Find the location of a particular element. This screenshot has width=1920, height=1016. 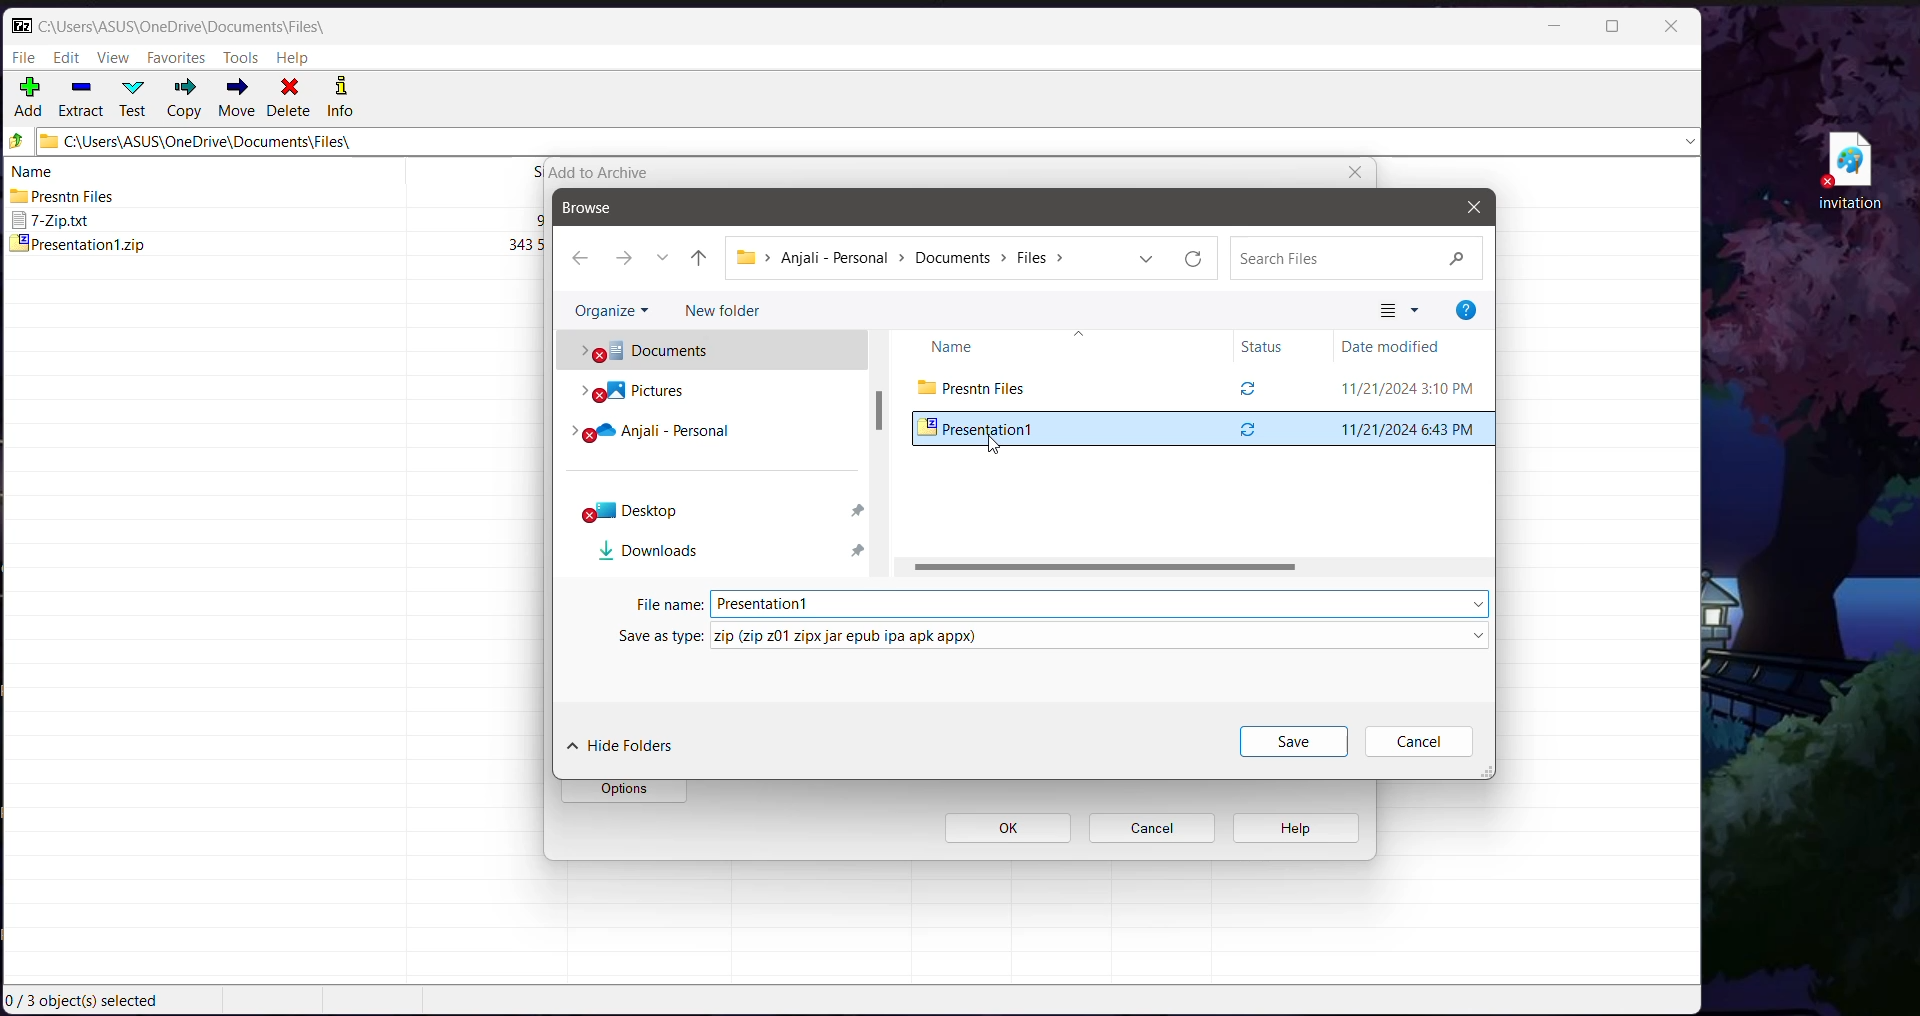

Horizontal Scroll Bar is located at coordinates (1191, 568).